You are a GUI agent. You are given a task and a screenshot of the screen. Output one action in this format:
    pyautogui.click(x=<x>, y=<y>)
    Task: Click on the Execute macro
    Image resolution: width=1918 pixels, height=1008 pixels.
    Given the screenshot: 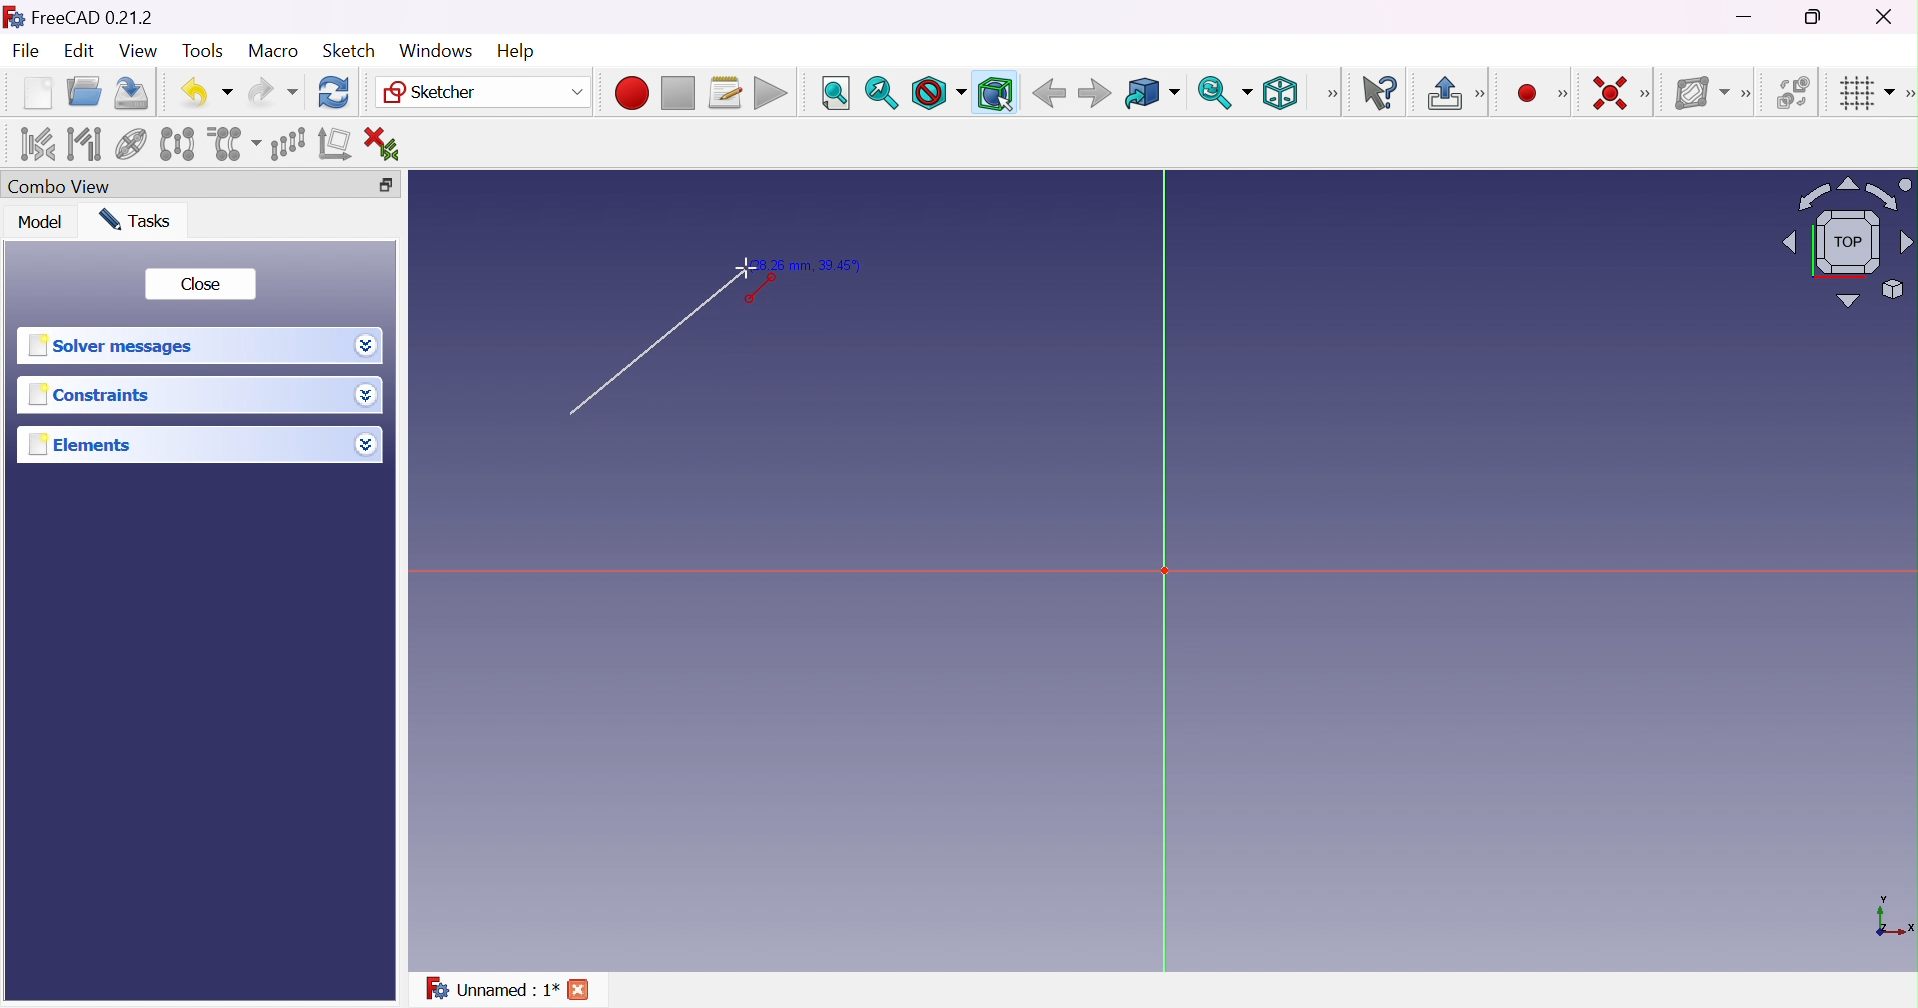 What is the action you would take?
    pyautogui.click(x=771, y=93)
    